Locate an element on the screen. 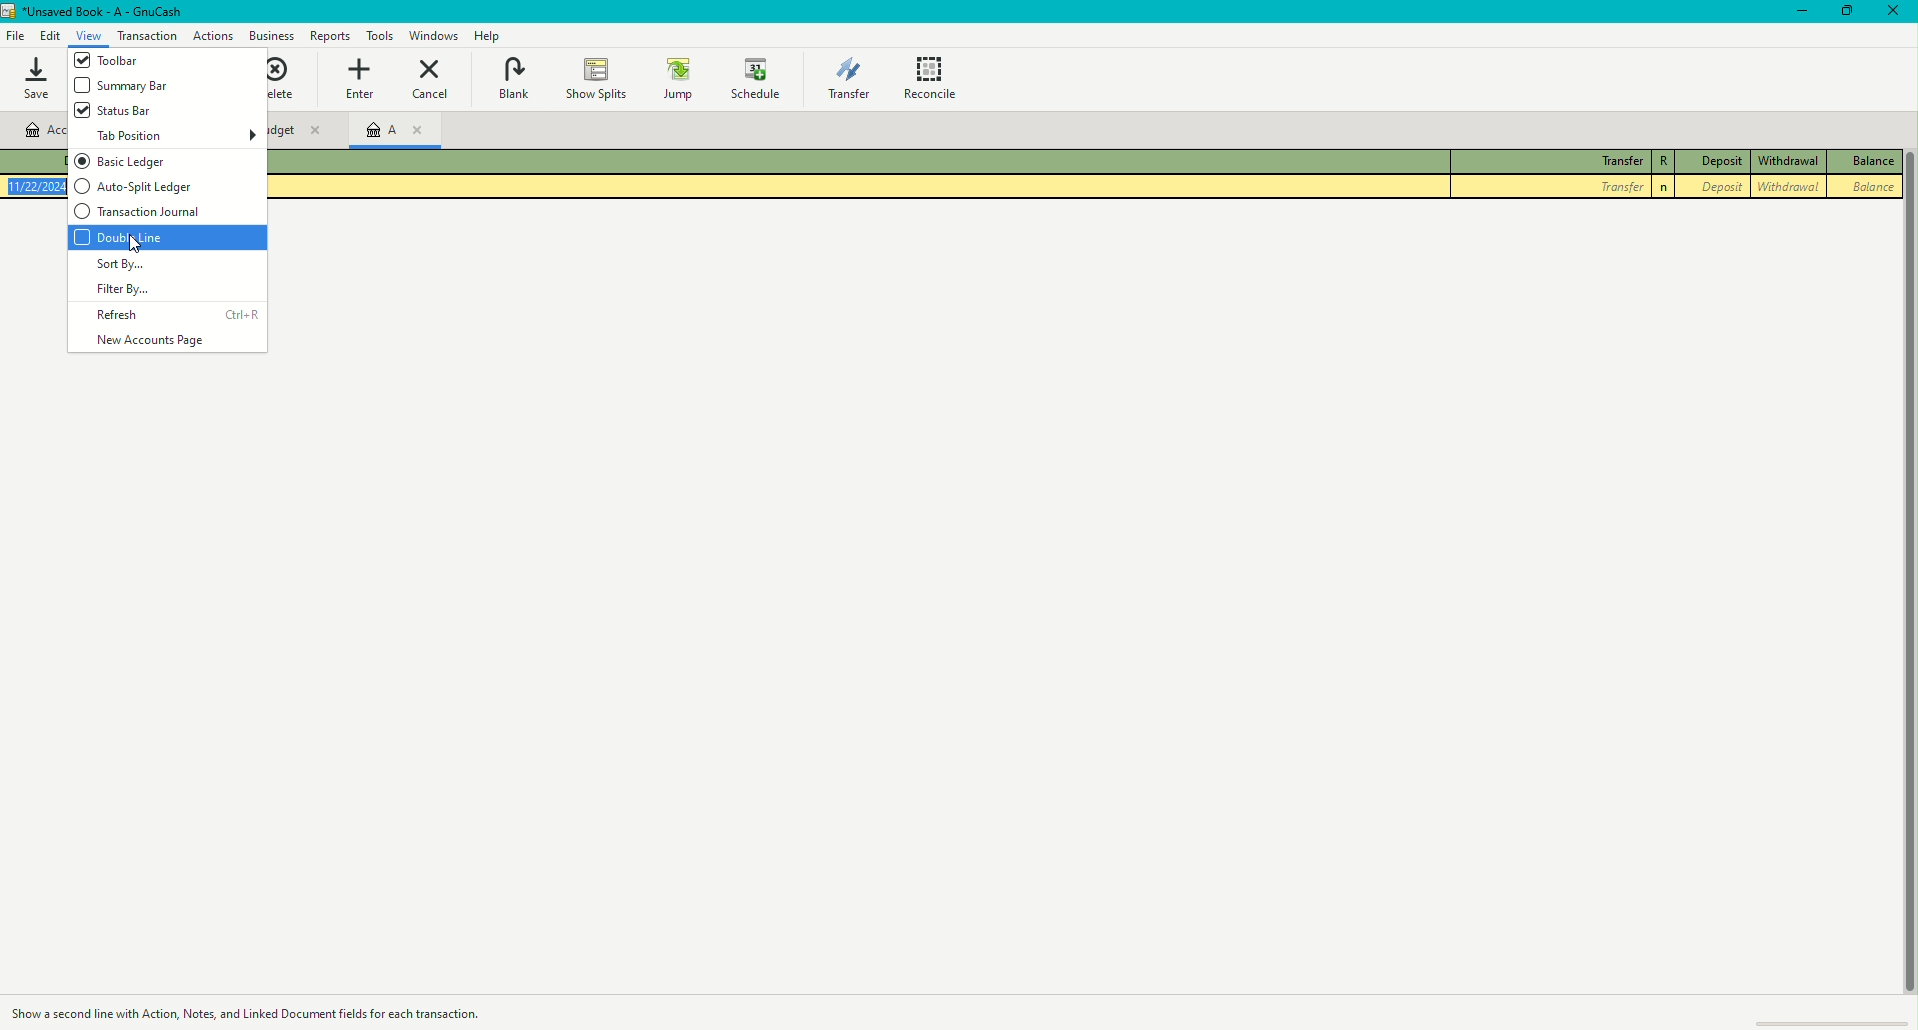 This screenshot has width=1918, height=1030. Schedule is located at coordinates (761, 80).